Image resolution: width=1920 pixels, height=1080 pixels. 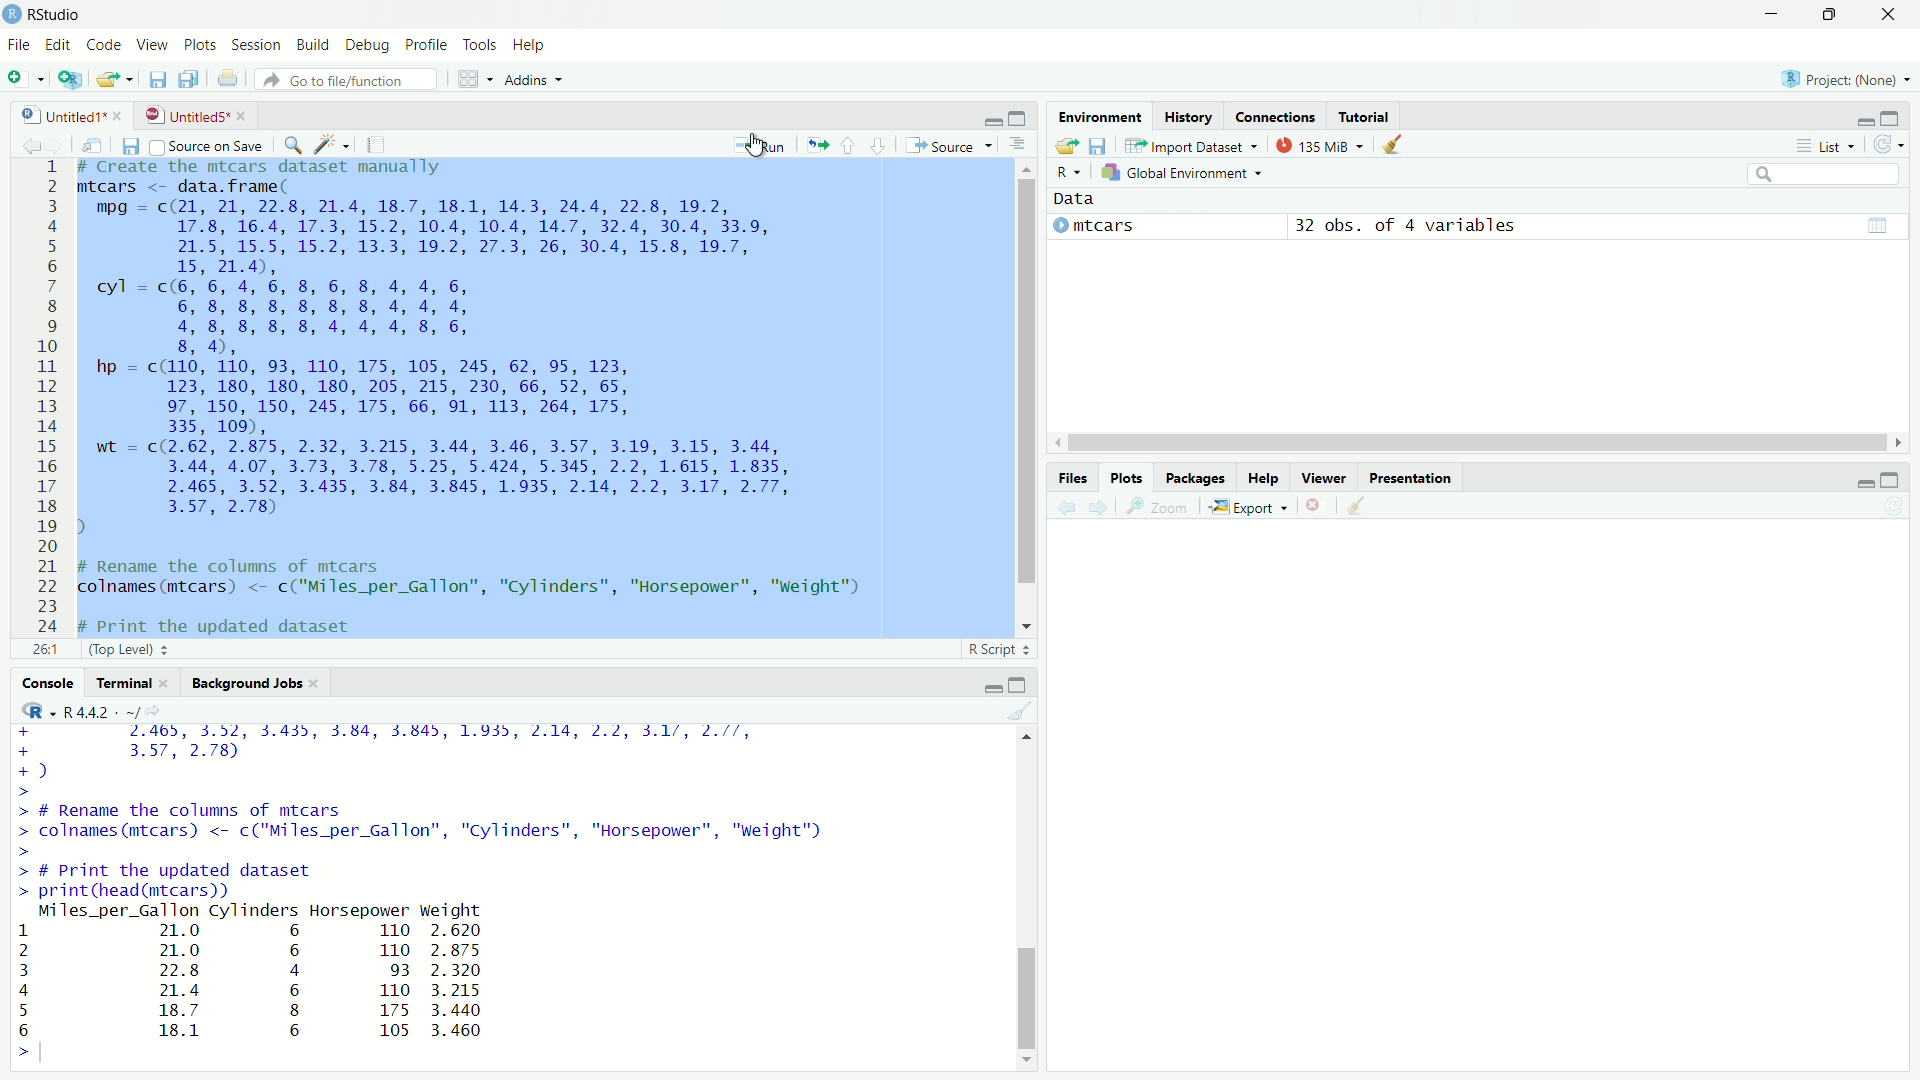 I want to click on clear, so click(x=1358, y=510).